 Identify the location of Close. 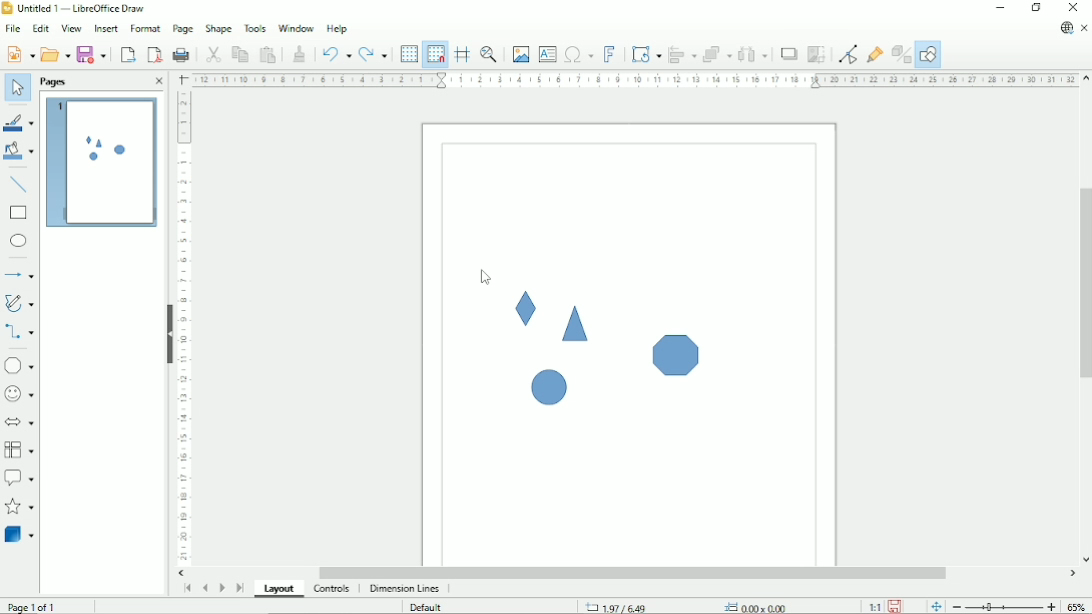
(156, 81).